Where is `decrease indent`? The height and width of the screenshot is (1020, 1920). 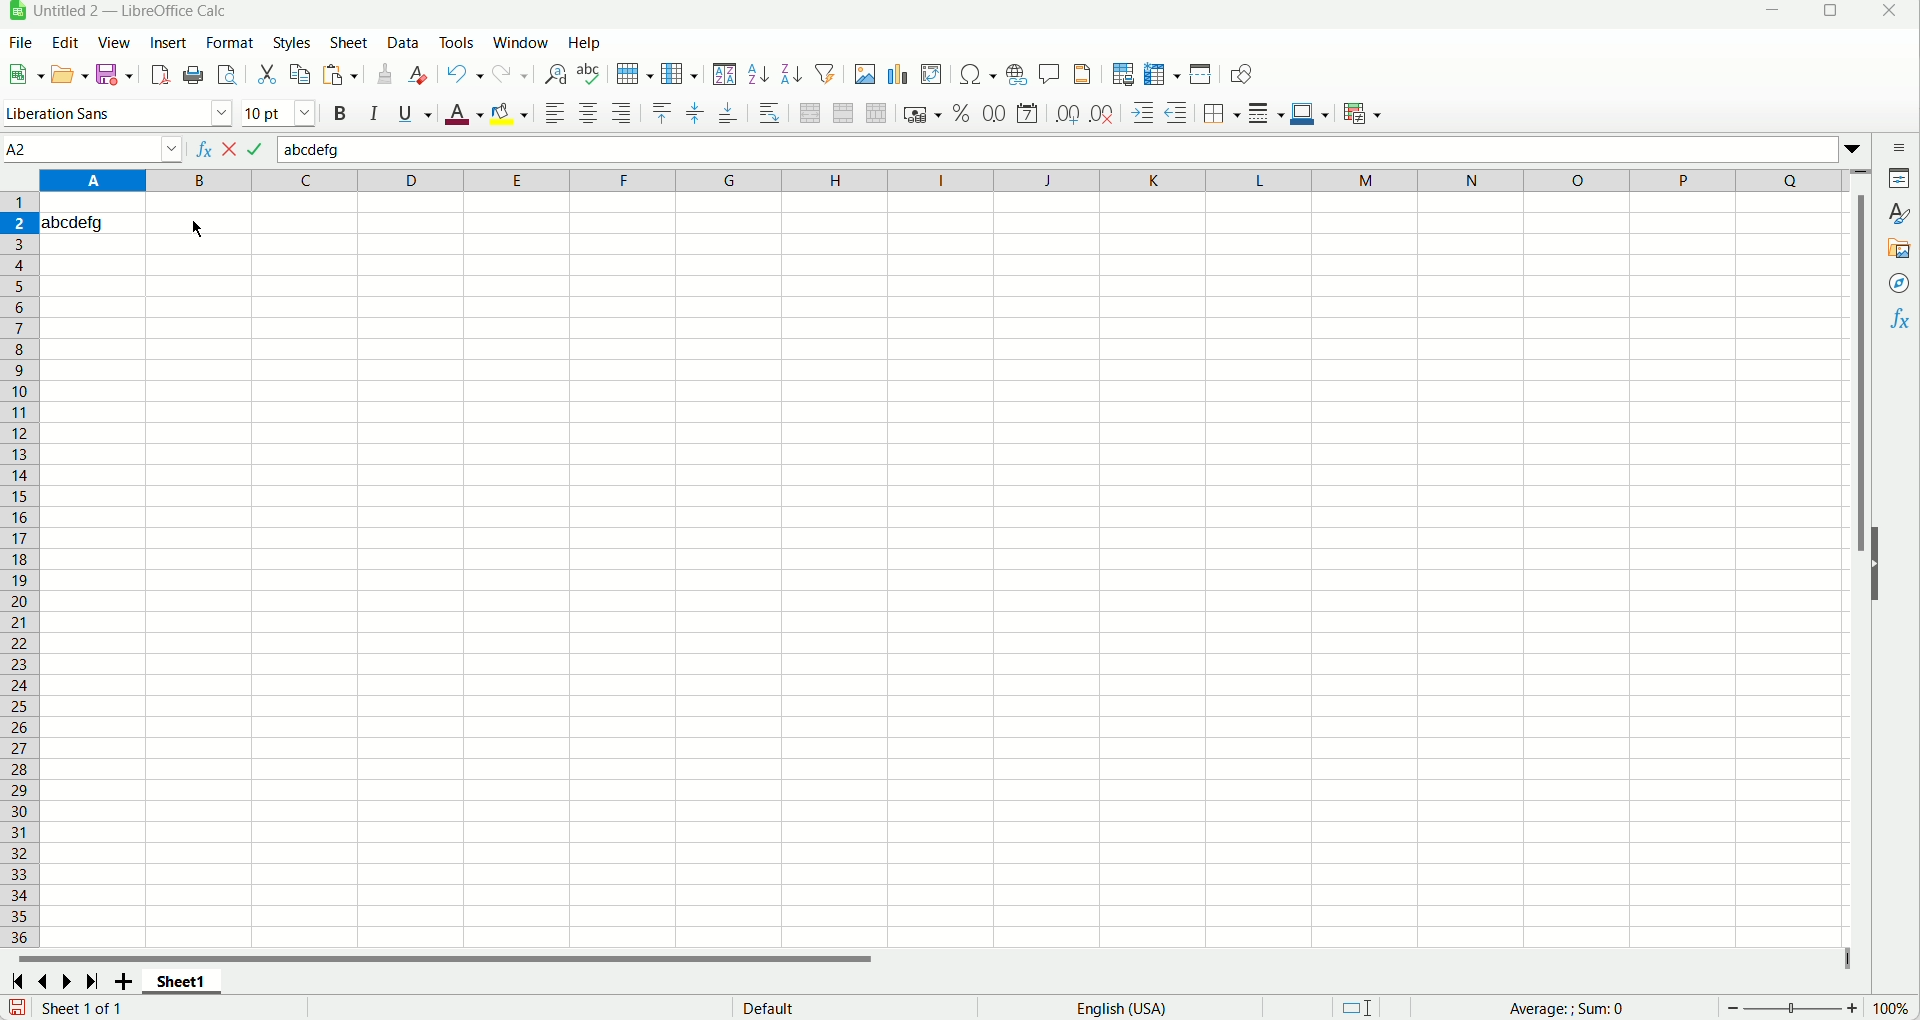 decrease indent is located at coordinates (1144, 113).